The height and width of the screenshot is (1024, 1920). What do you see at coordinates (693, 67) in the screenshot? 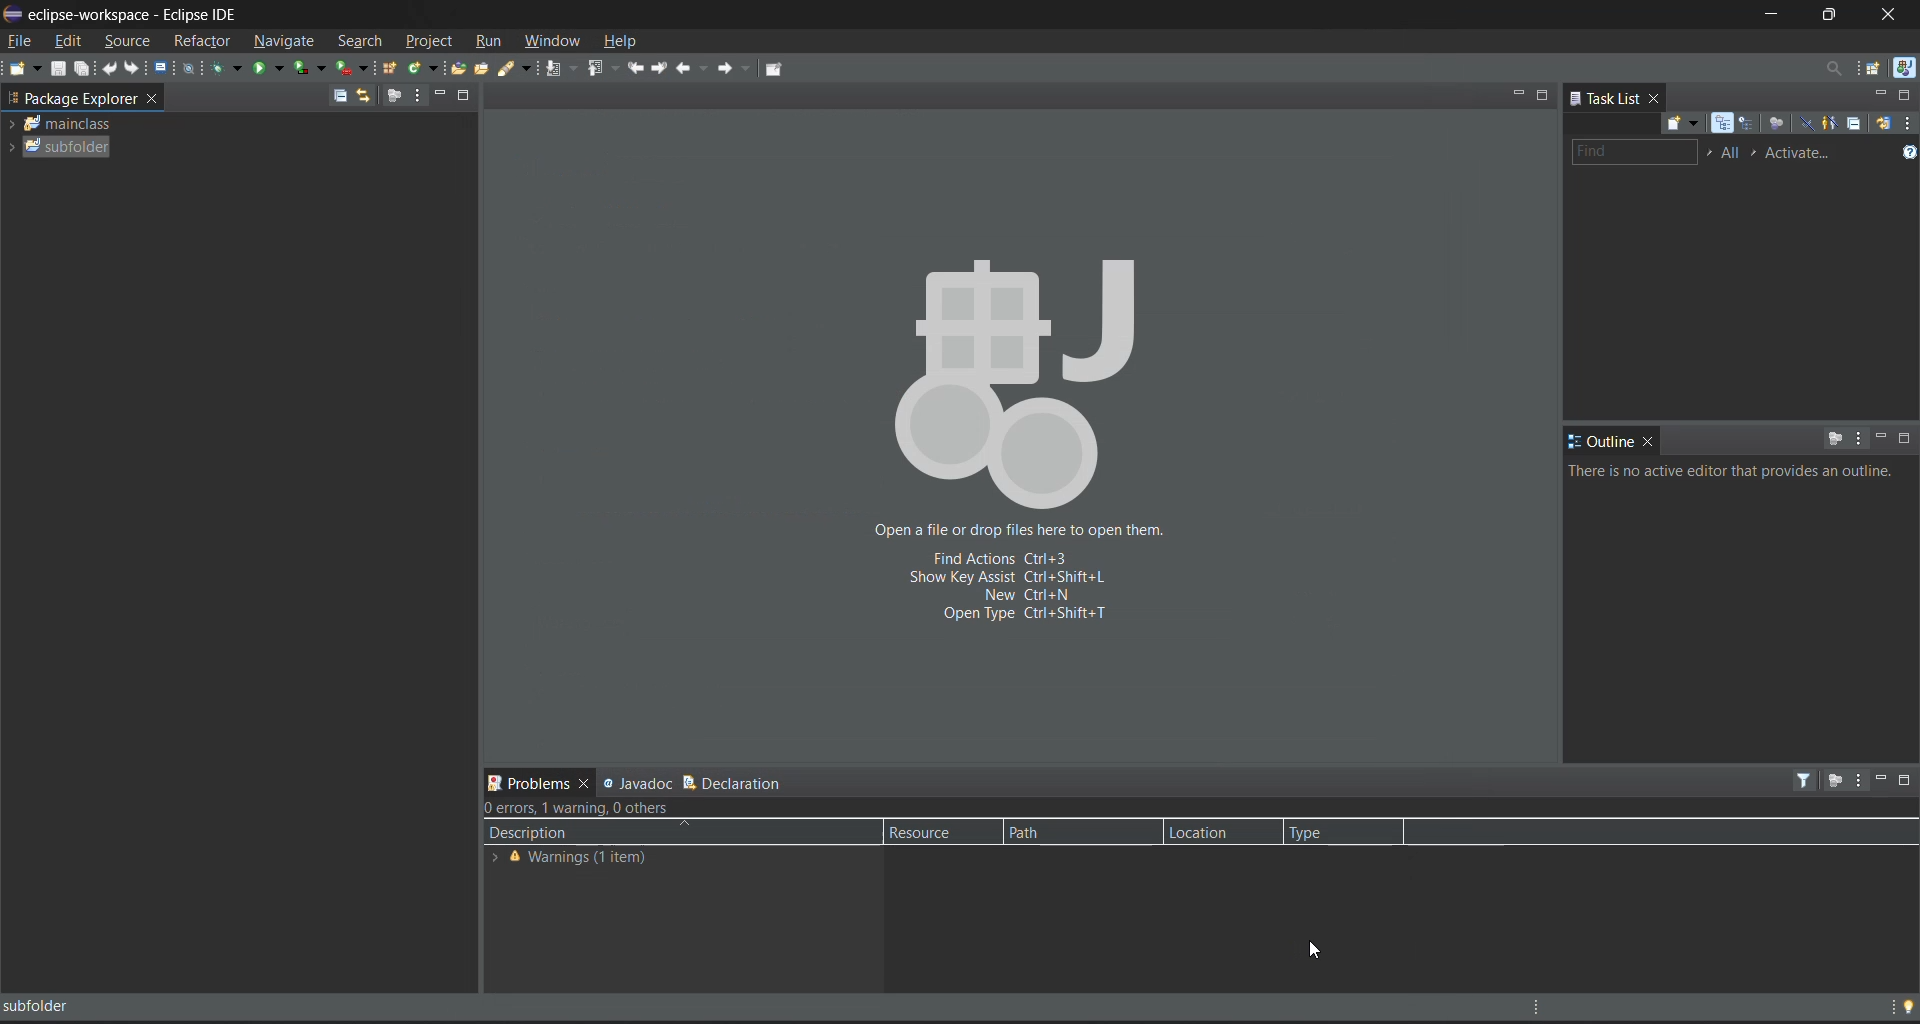
I see `back` at bounding box center [693, 67].